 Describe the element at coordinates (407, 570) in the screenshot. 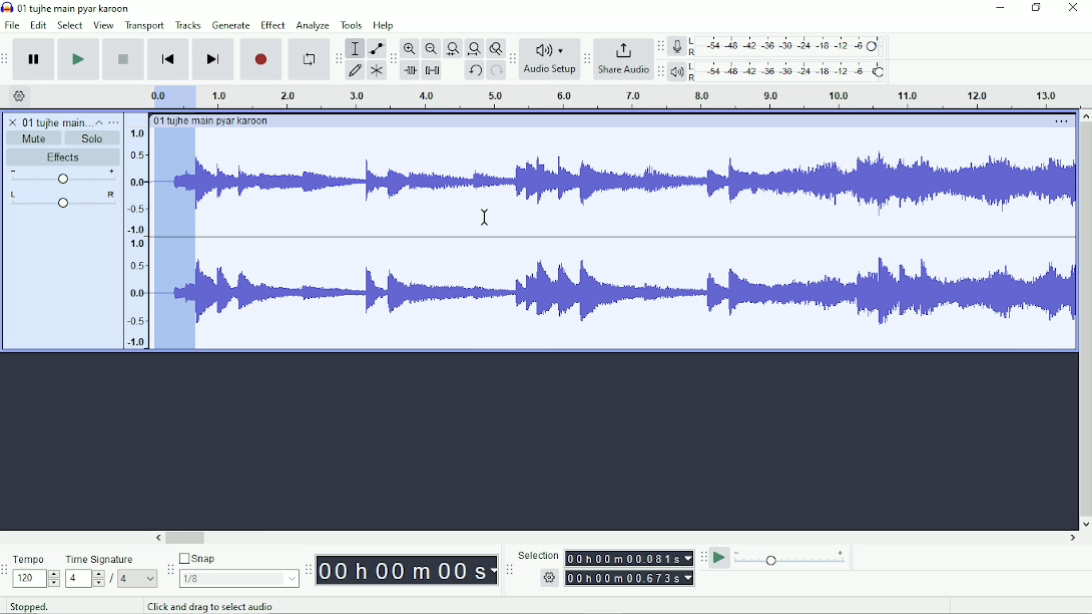

I see `00 h 00 m 00s` at that location.